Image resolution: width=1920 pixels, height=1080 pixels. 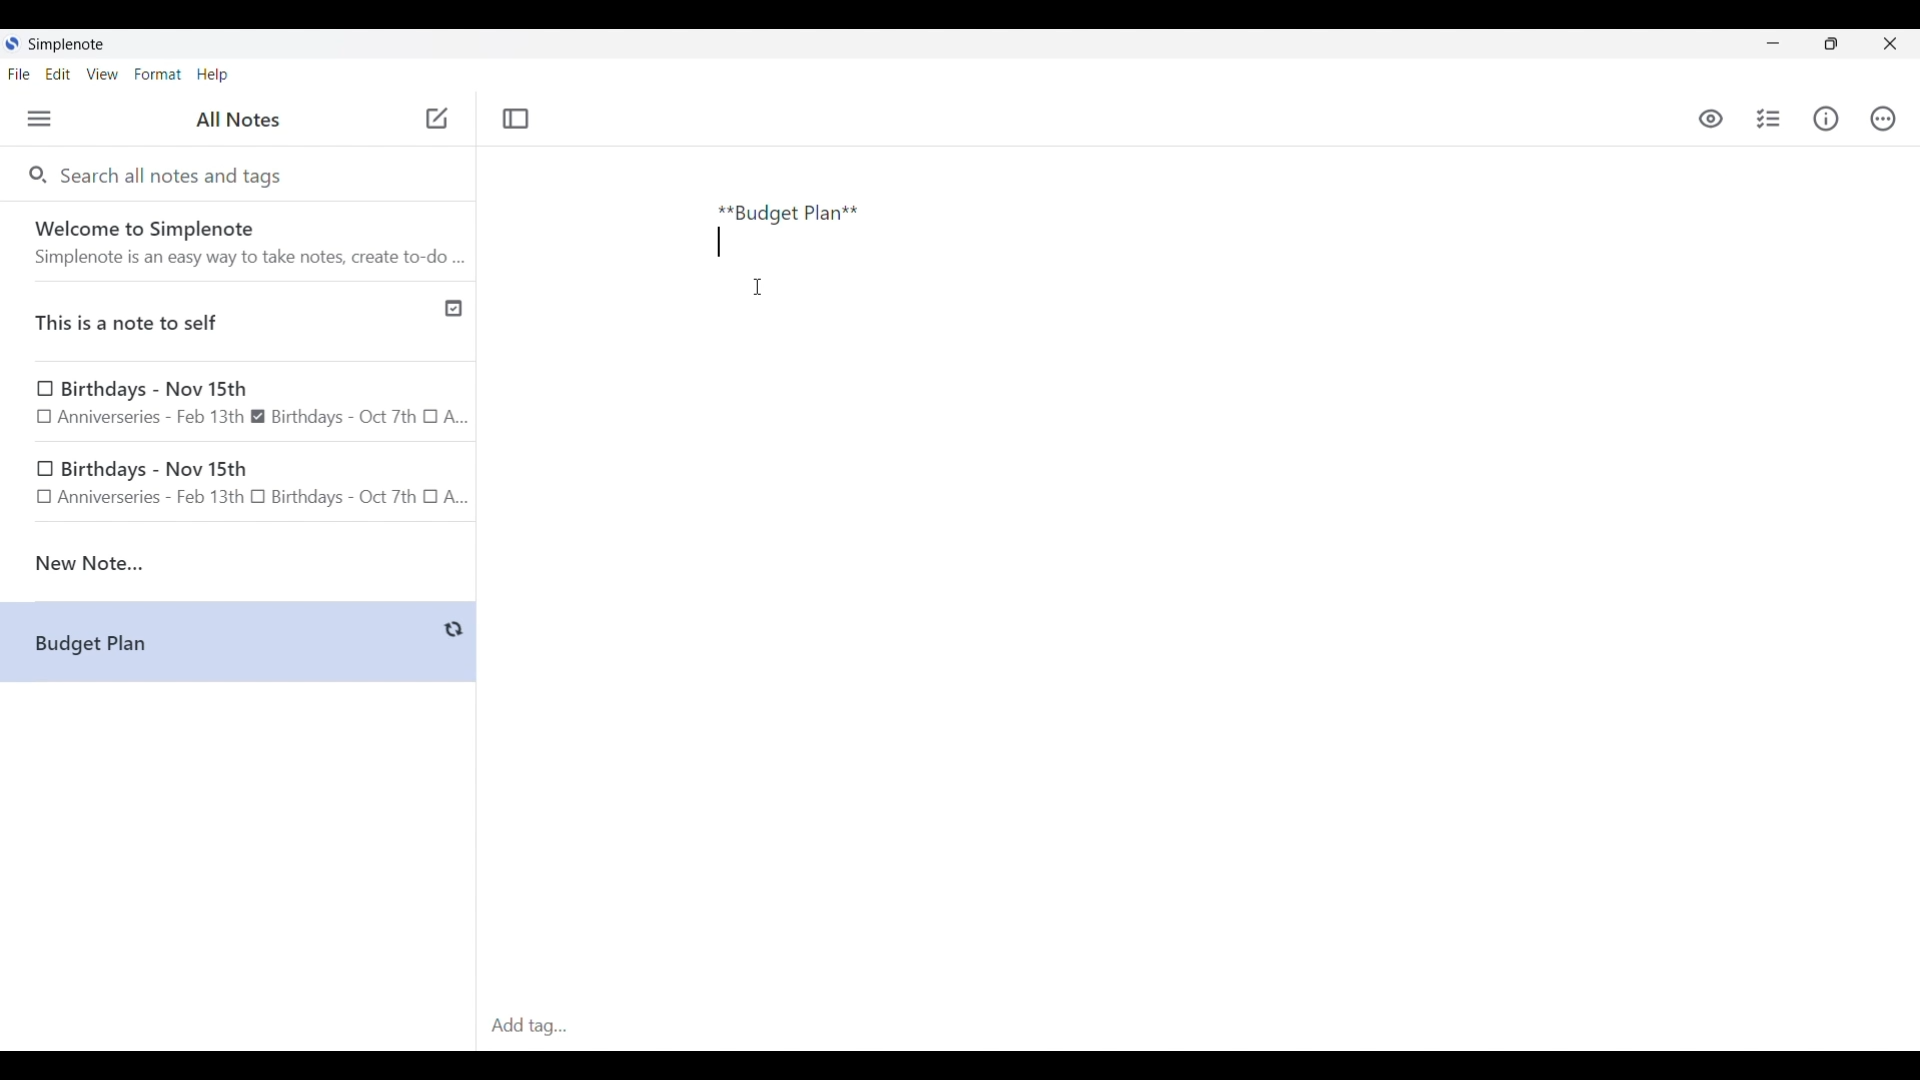 I want to click on Menu, so click(x=39, y=118).